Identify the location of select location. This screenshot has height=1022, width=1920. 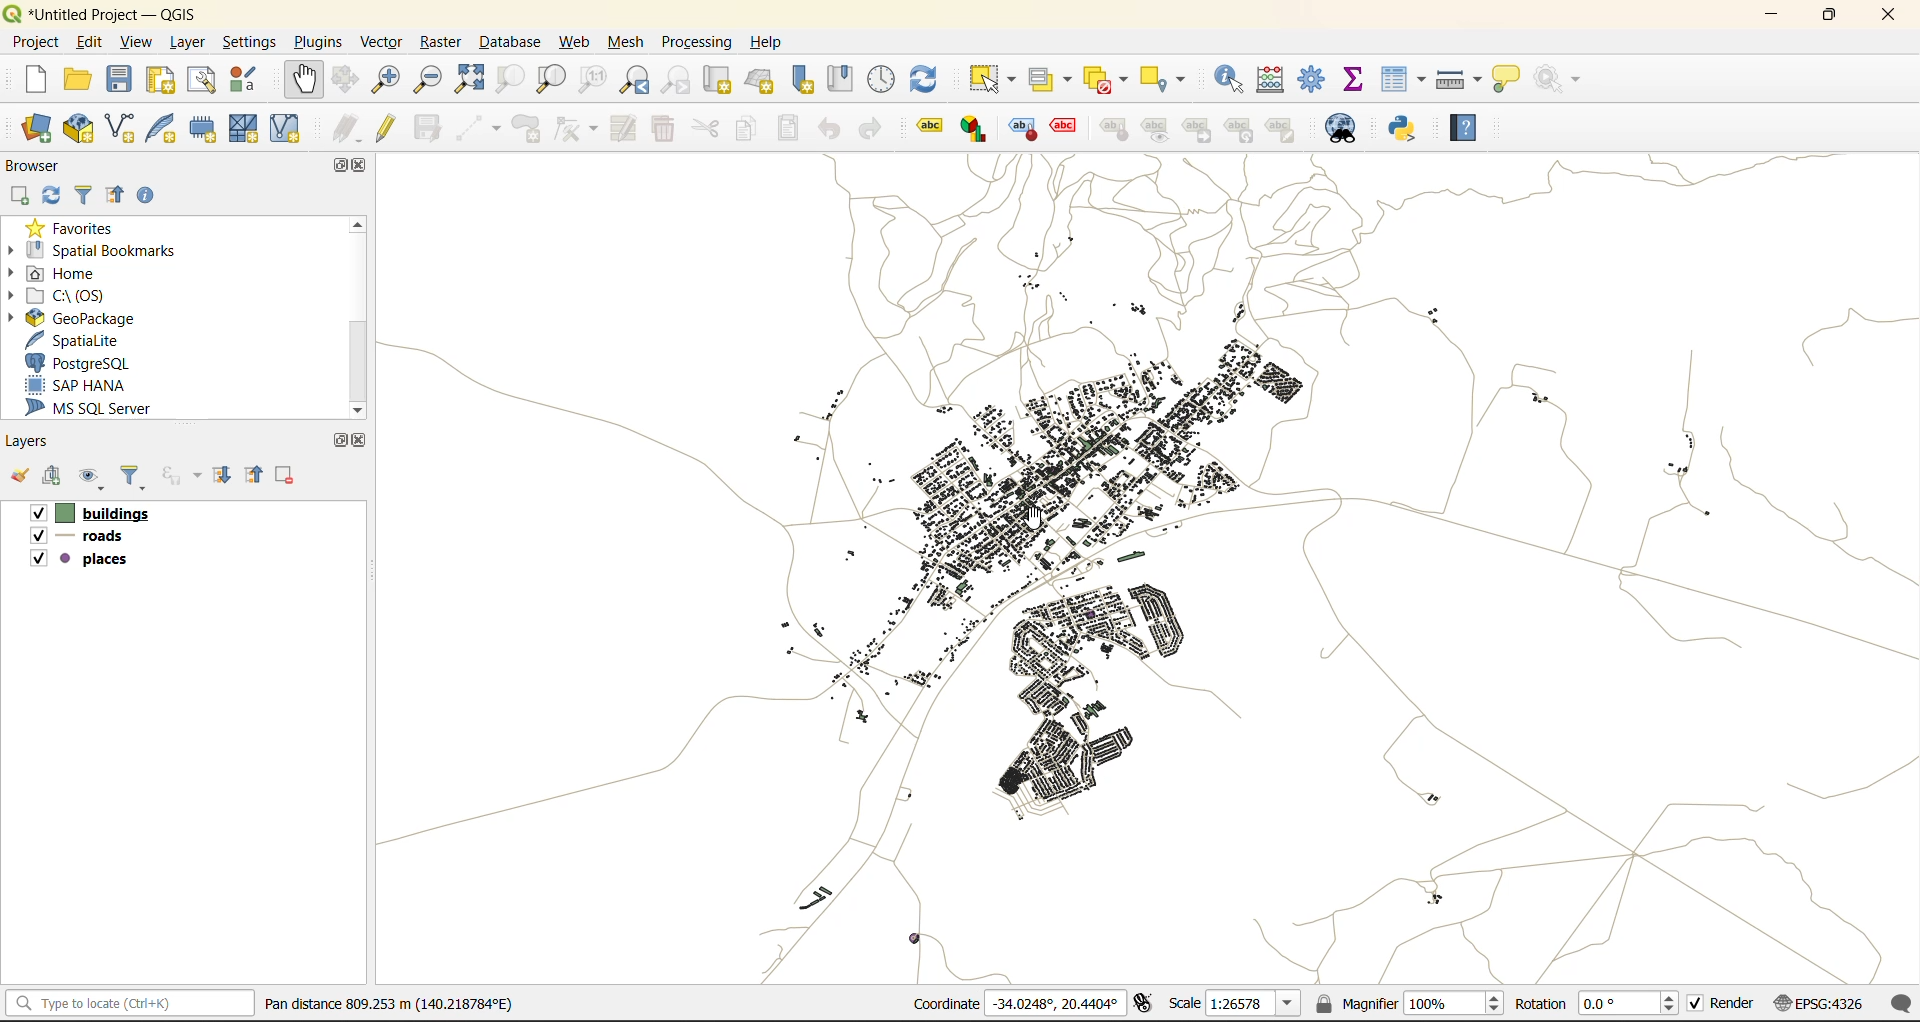
(1174, 80).